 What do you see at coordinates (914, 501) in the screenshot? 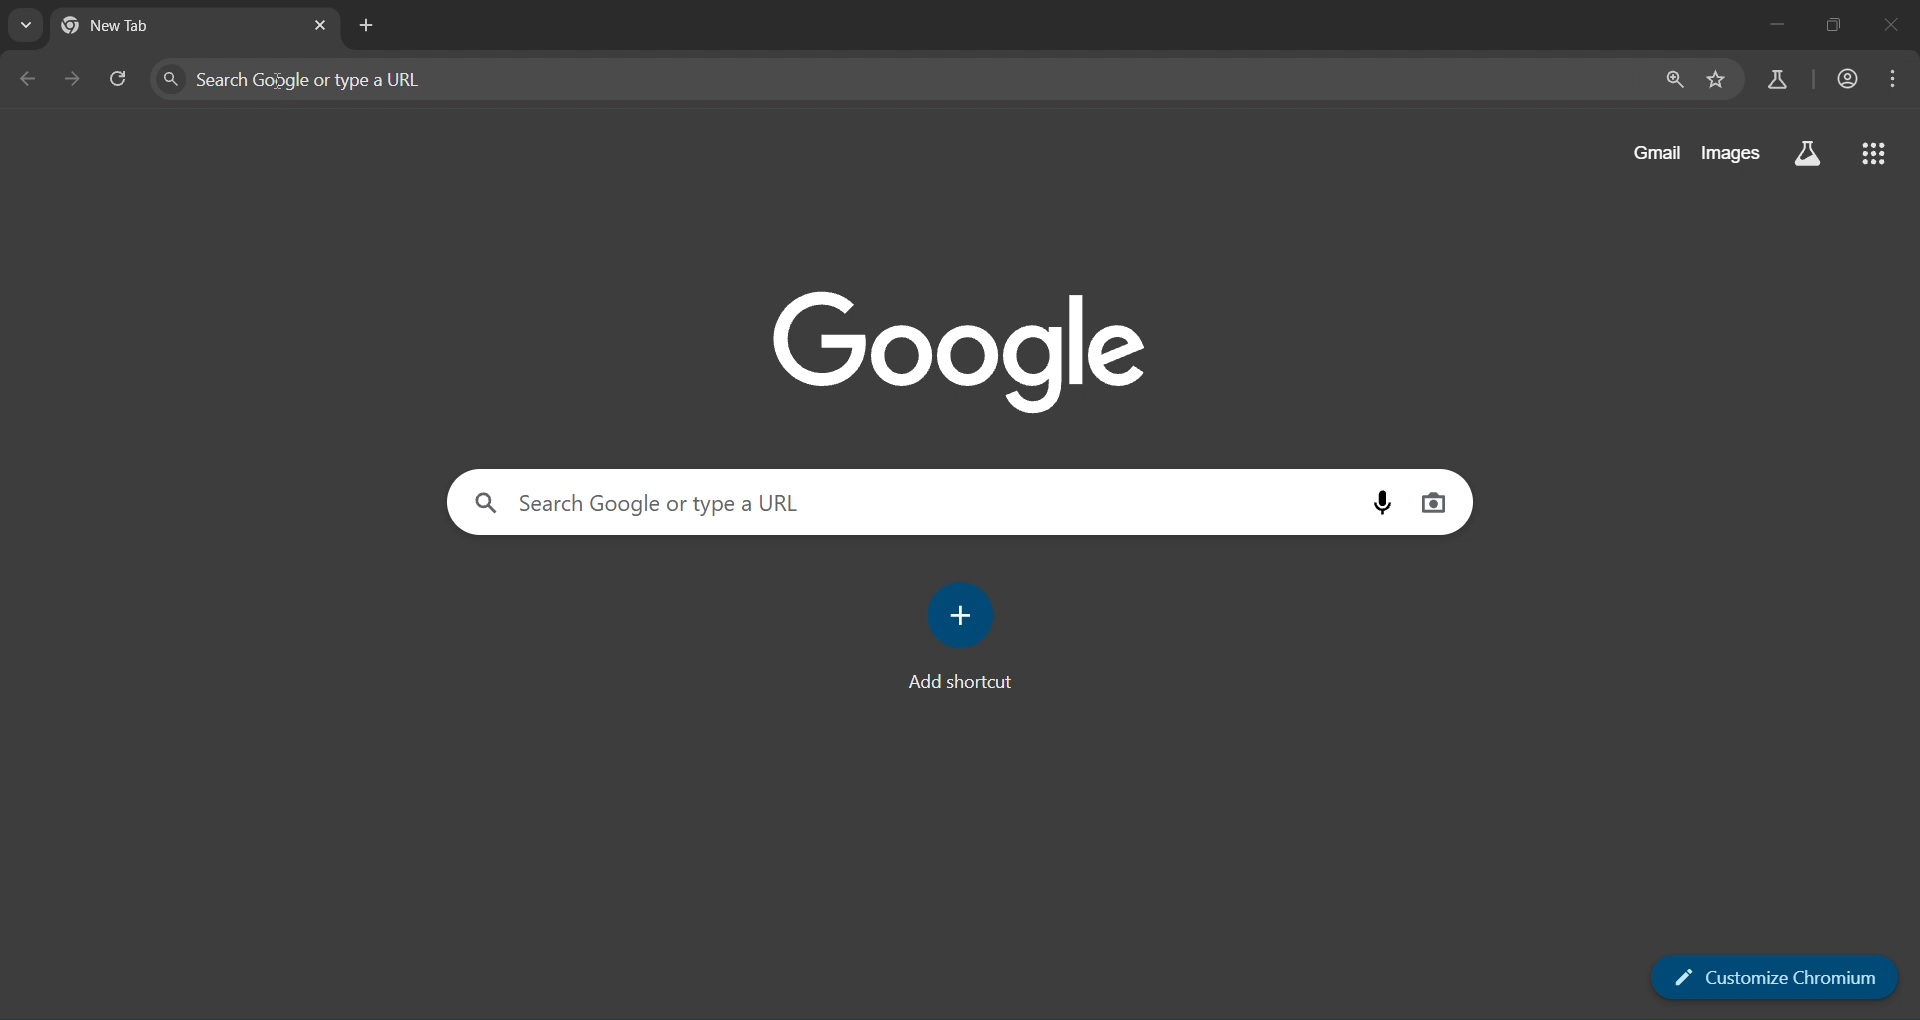
I see `search google or type a URL` at bounding box center [914, 501].